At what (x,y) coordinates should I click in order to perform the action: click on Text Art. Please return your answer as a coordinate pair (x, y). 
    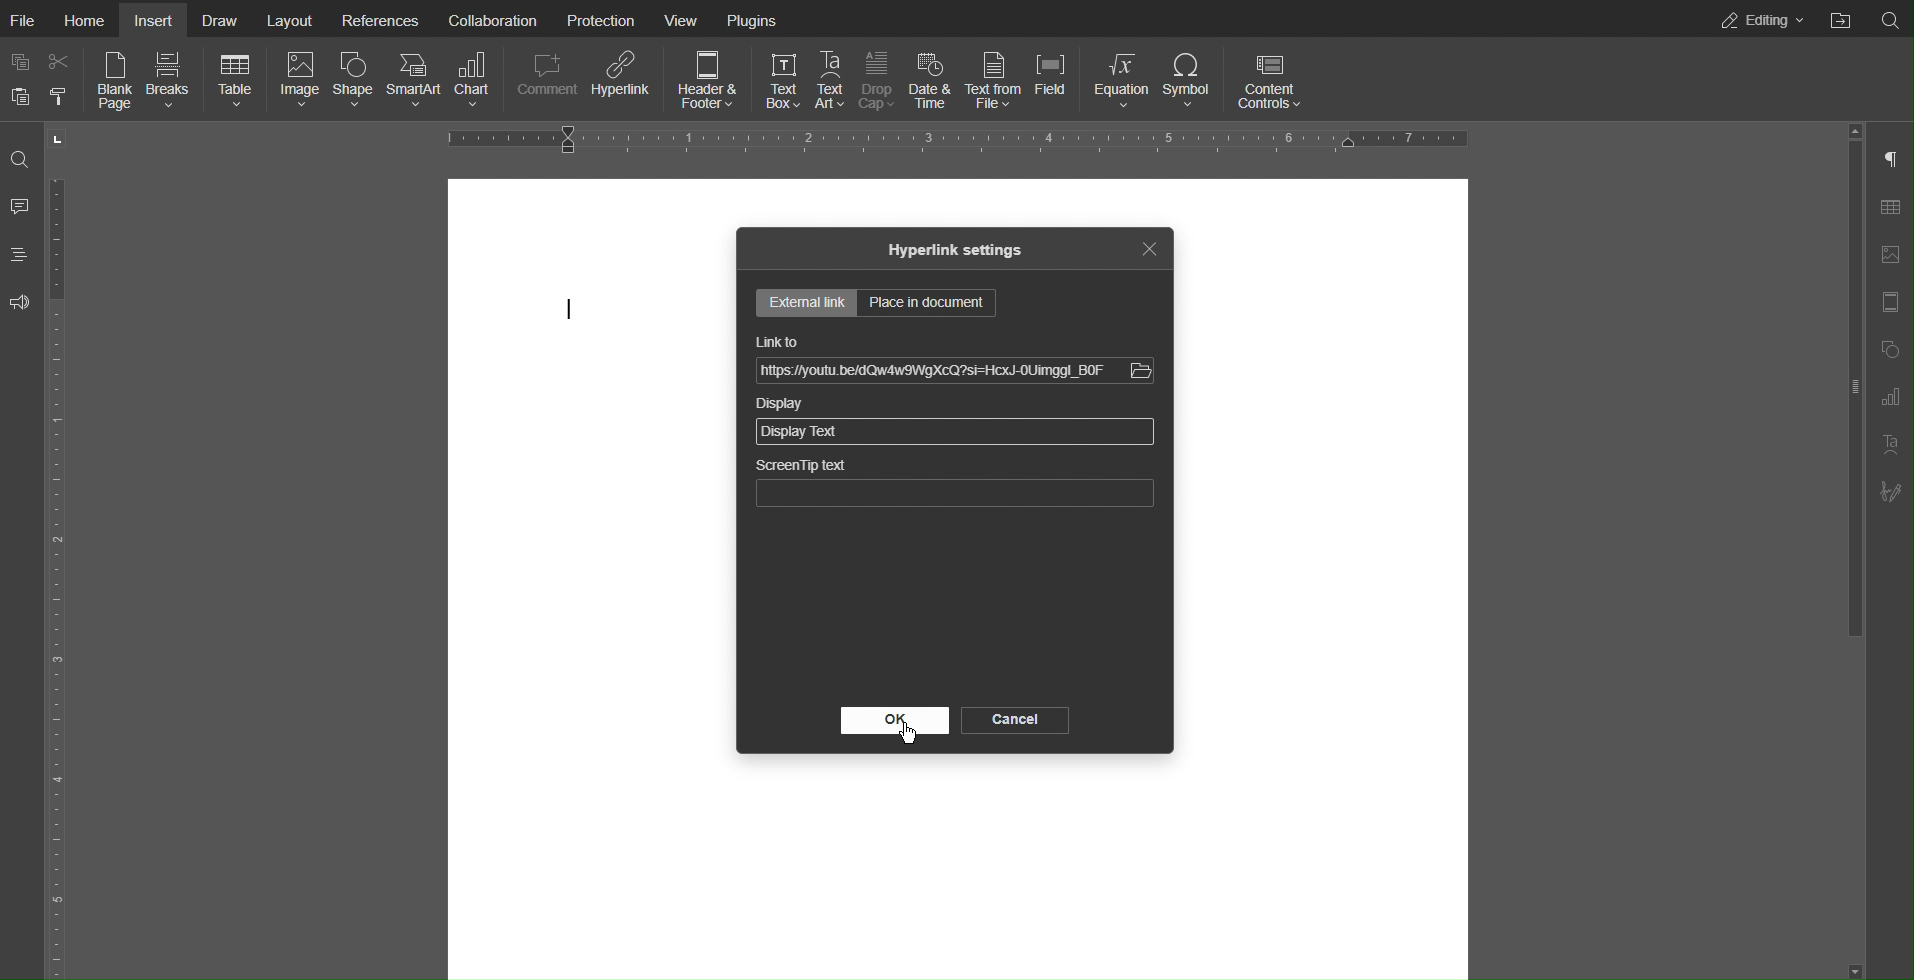
    Looking at the image, I should click on (832, 81).